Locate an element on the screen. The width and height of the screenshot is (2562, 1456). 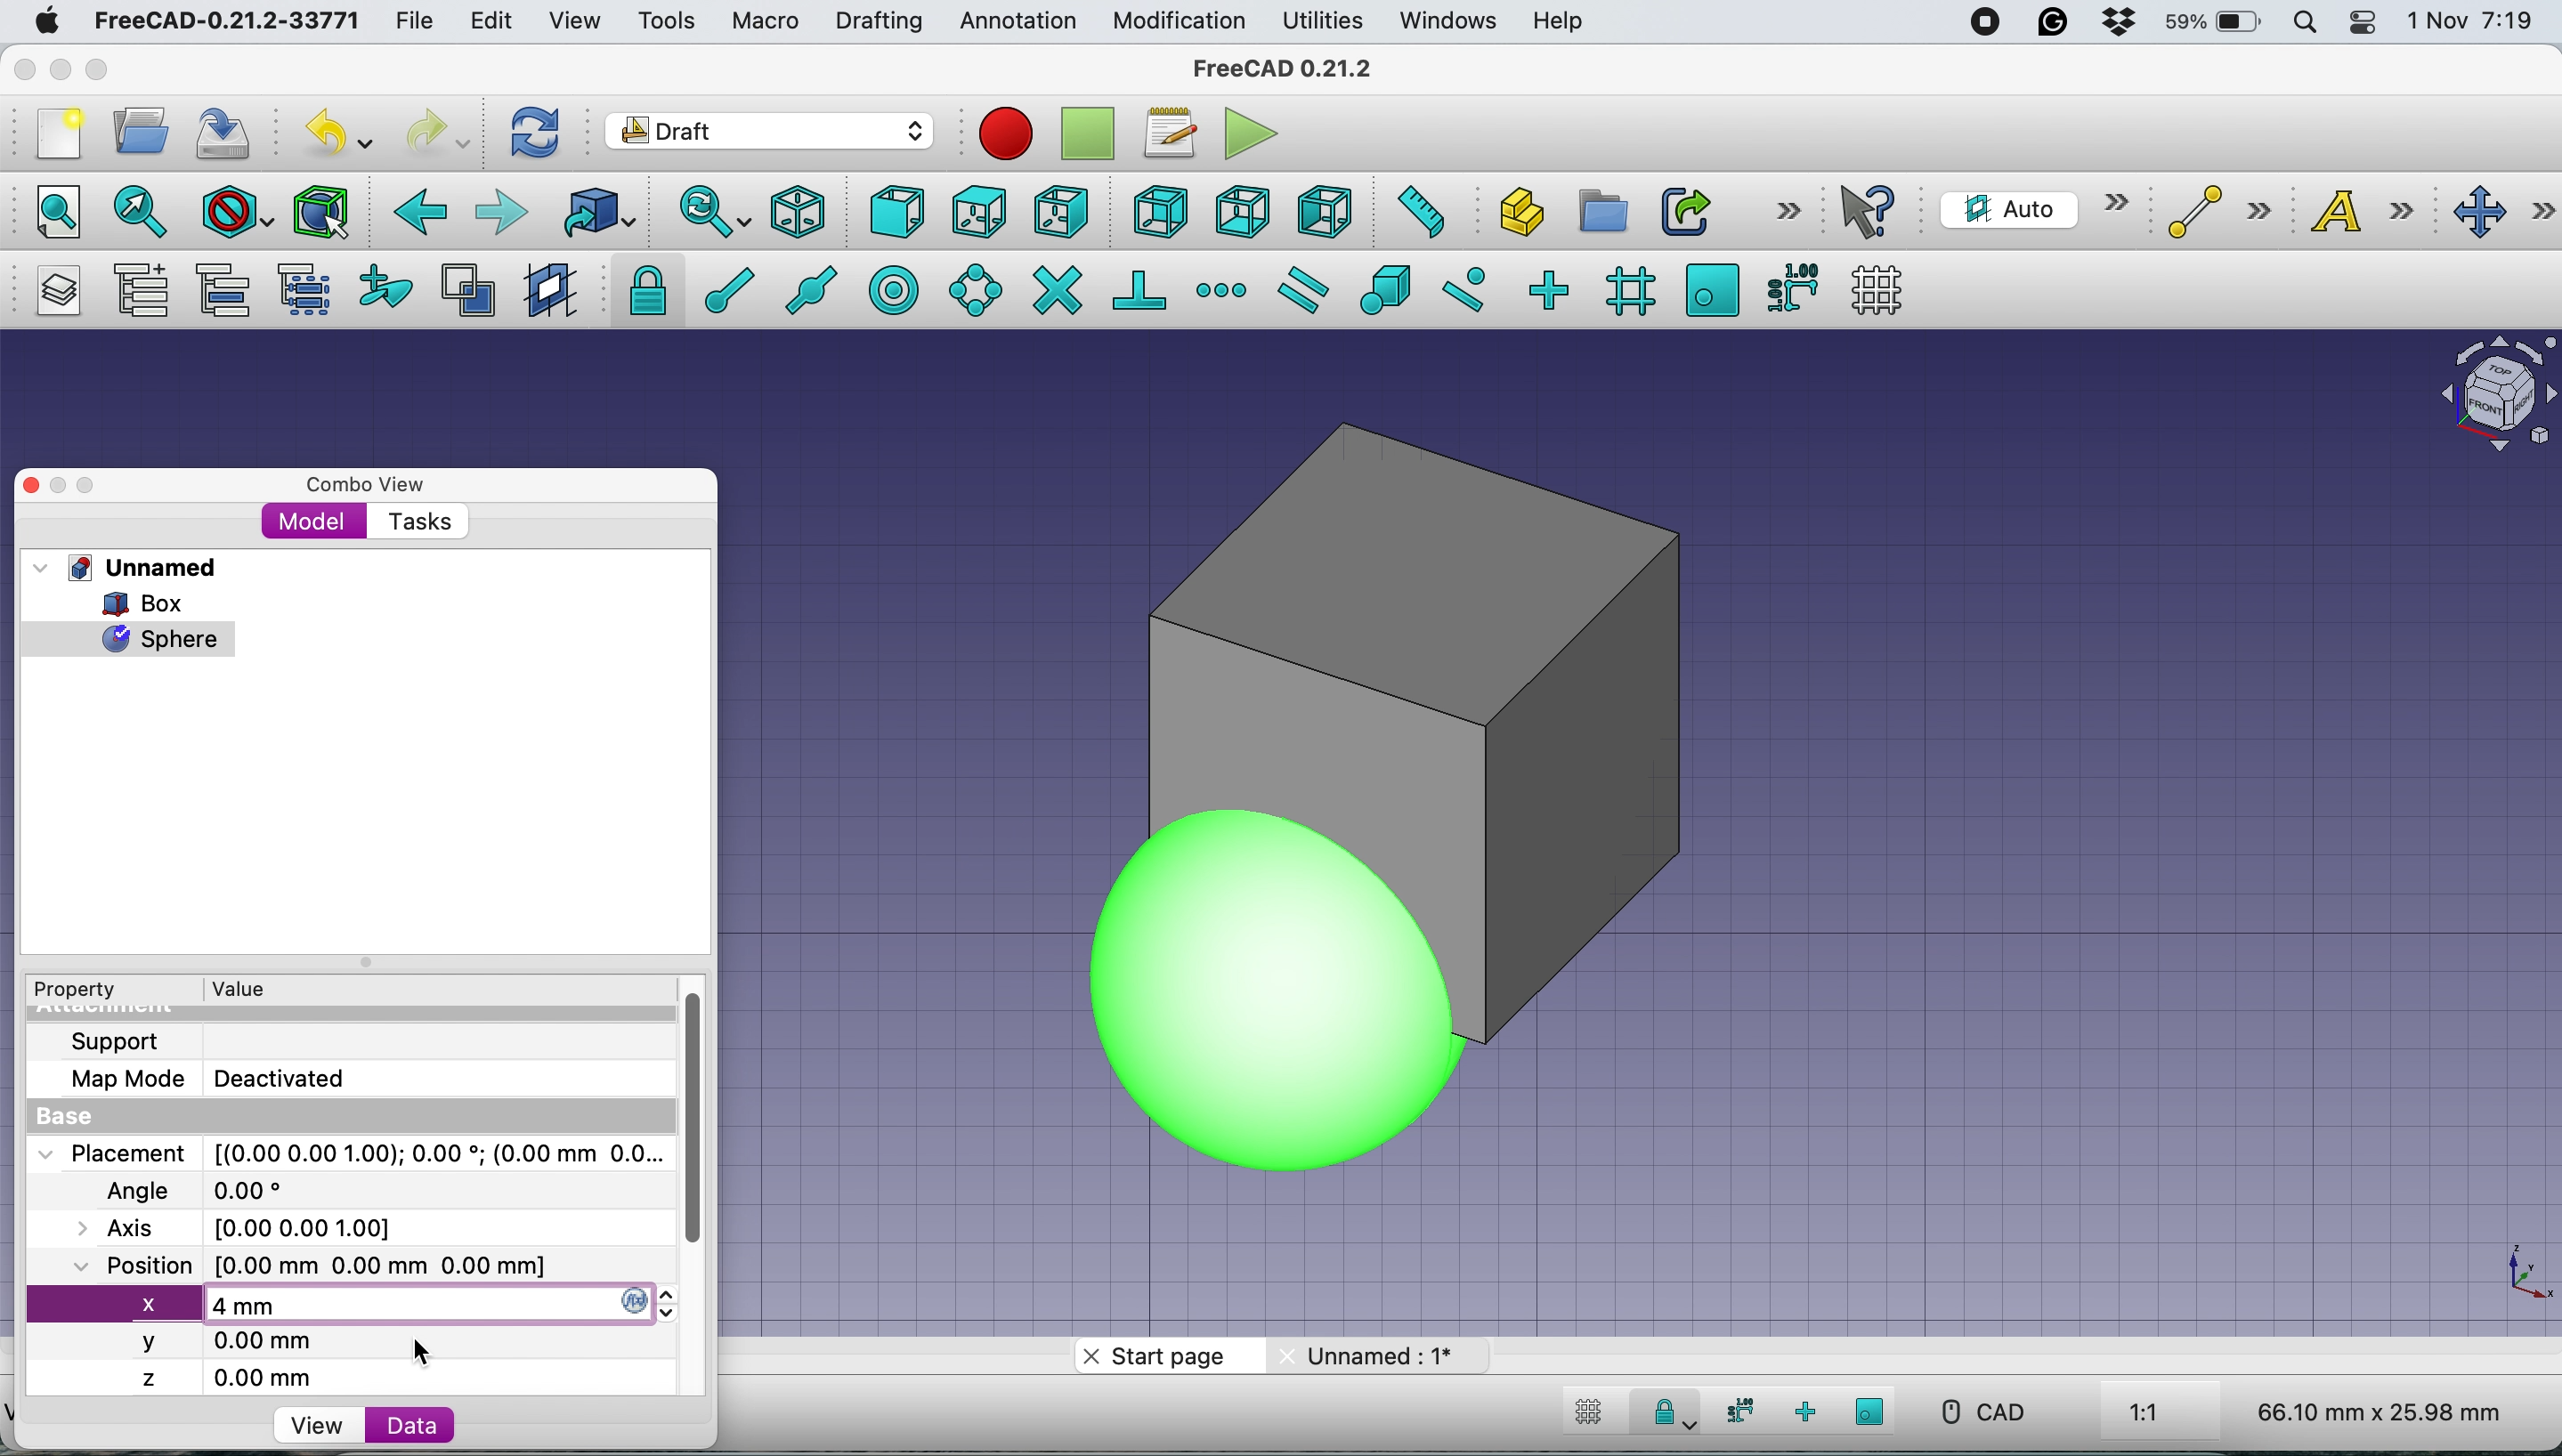
snap working plane is located at coordinates (1871, 1411).